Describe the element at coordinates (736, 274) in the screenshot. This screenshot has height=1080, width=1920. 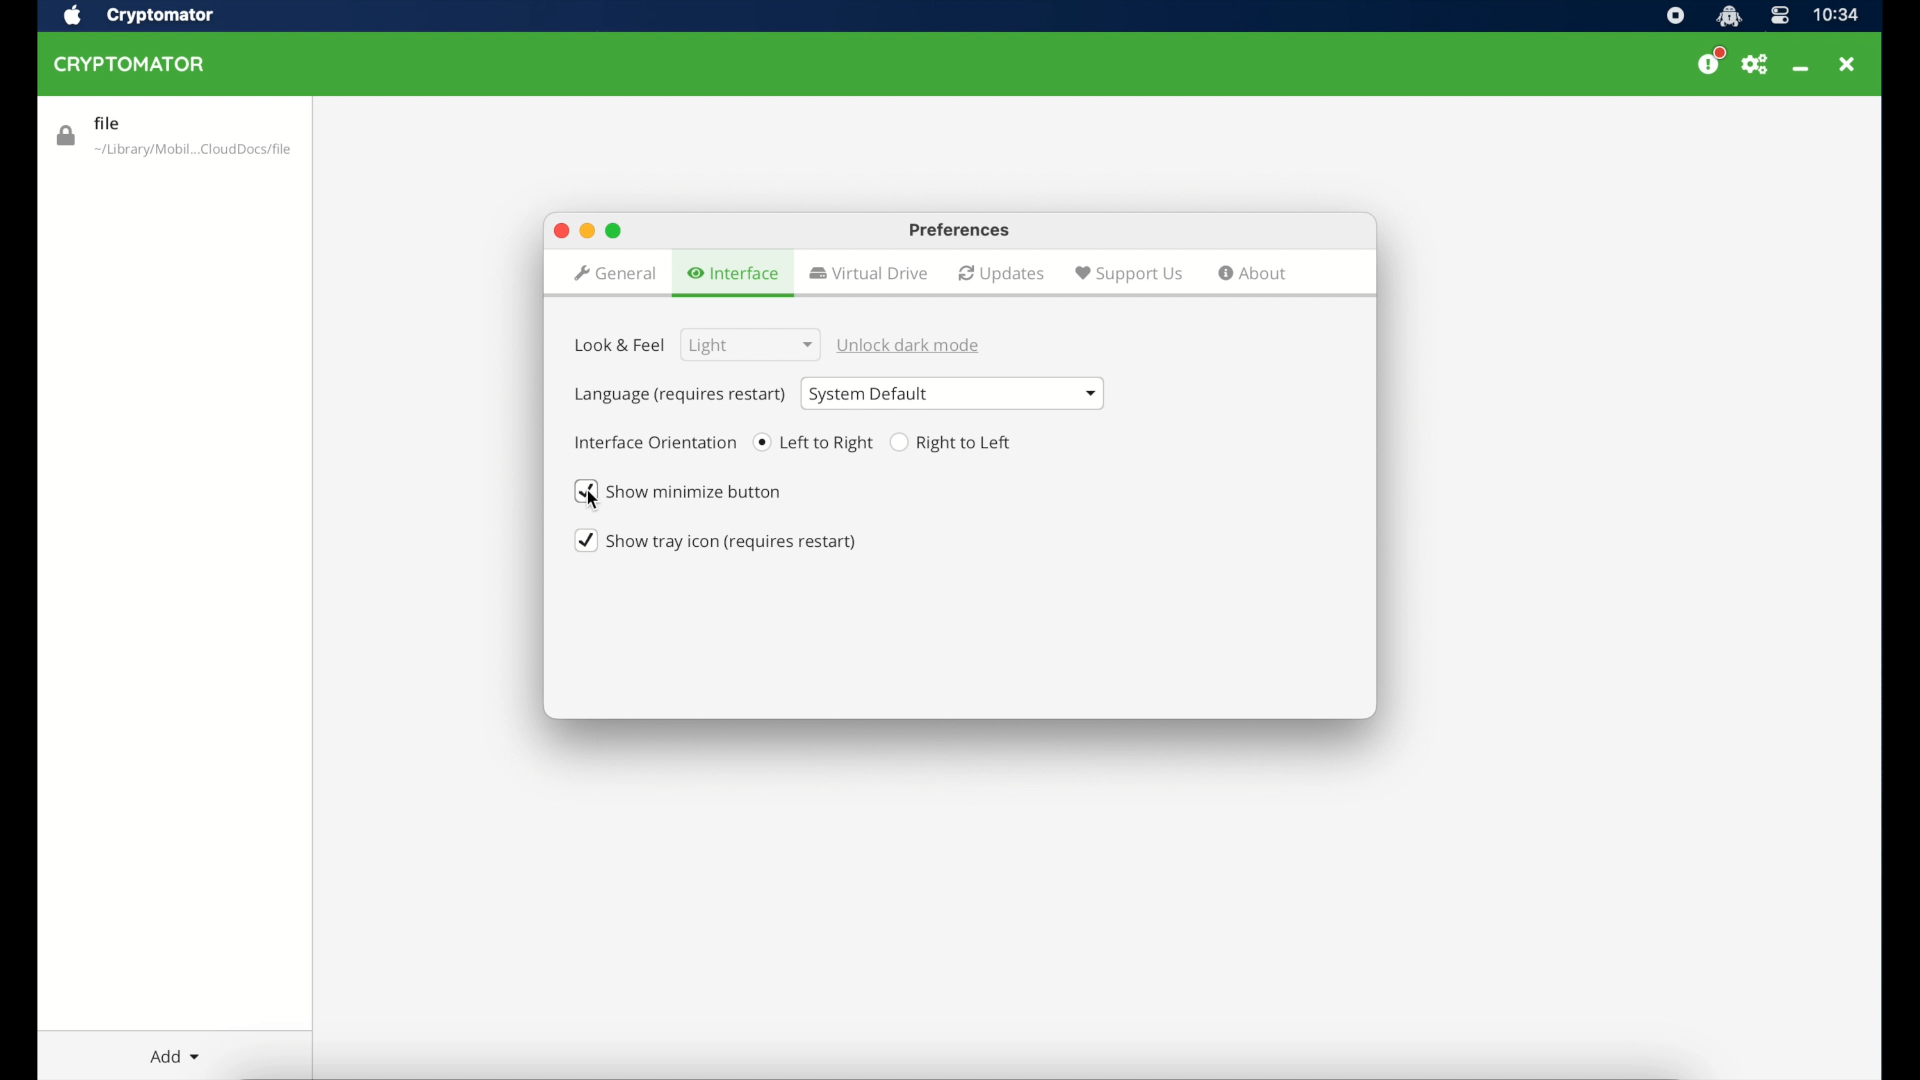
I see `interface` at that location.